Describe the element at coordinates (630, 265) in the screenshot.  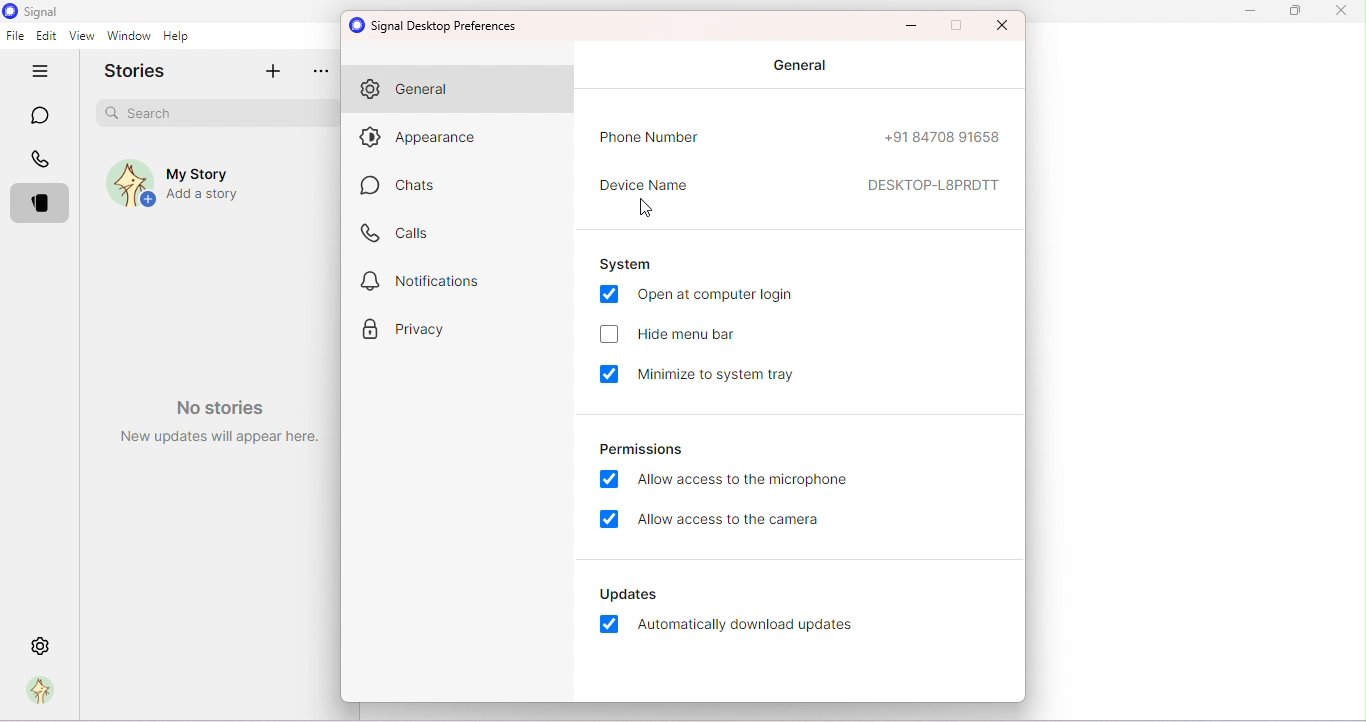
I see `System` at that location.